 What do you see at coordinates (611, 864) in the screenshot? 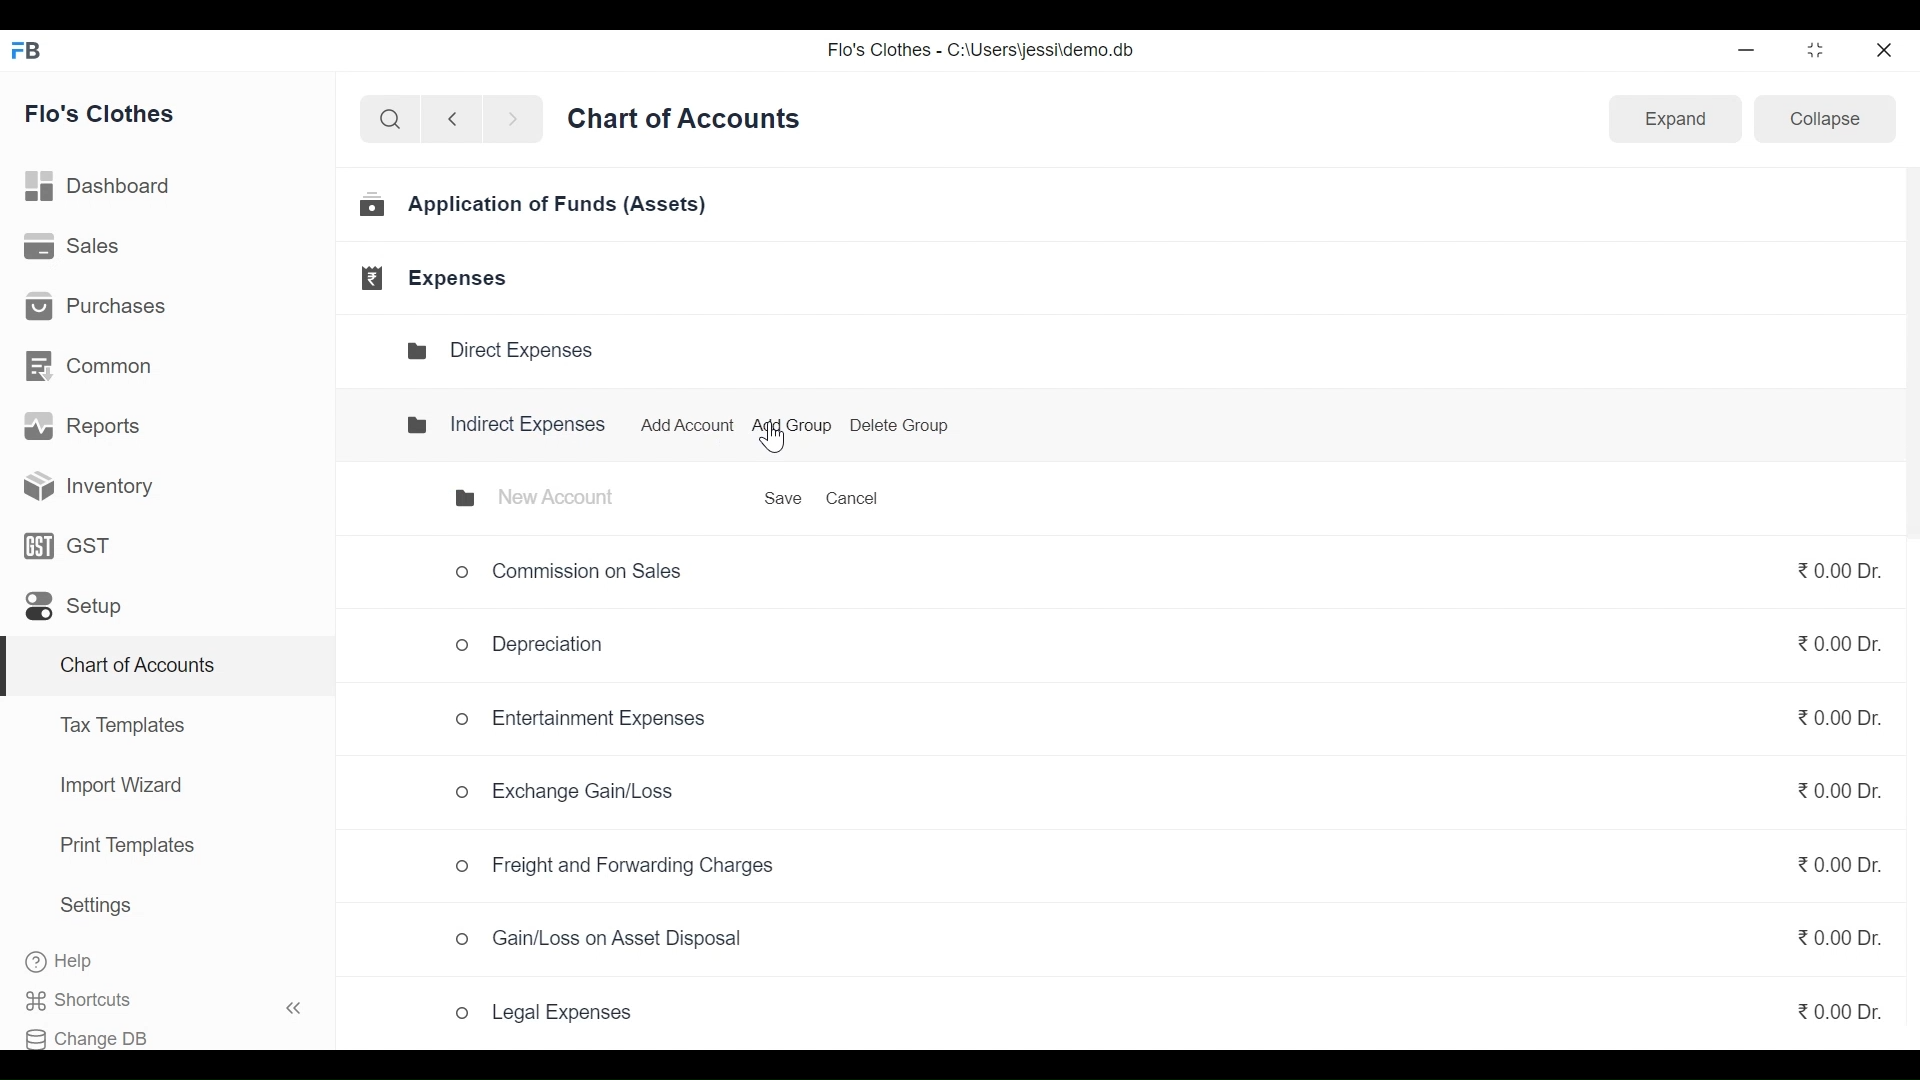
I see `o Freight and Forwarding Charges` at bounding box center [611, 864].